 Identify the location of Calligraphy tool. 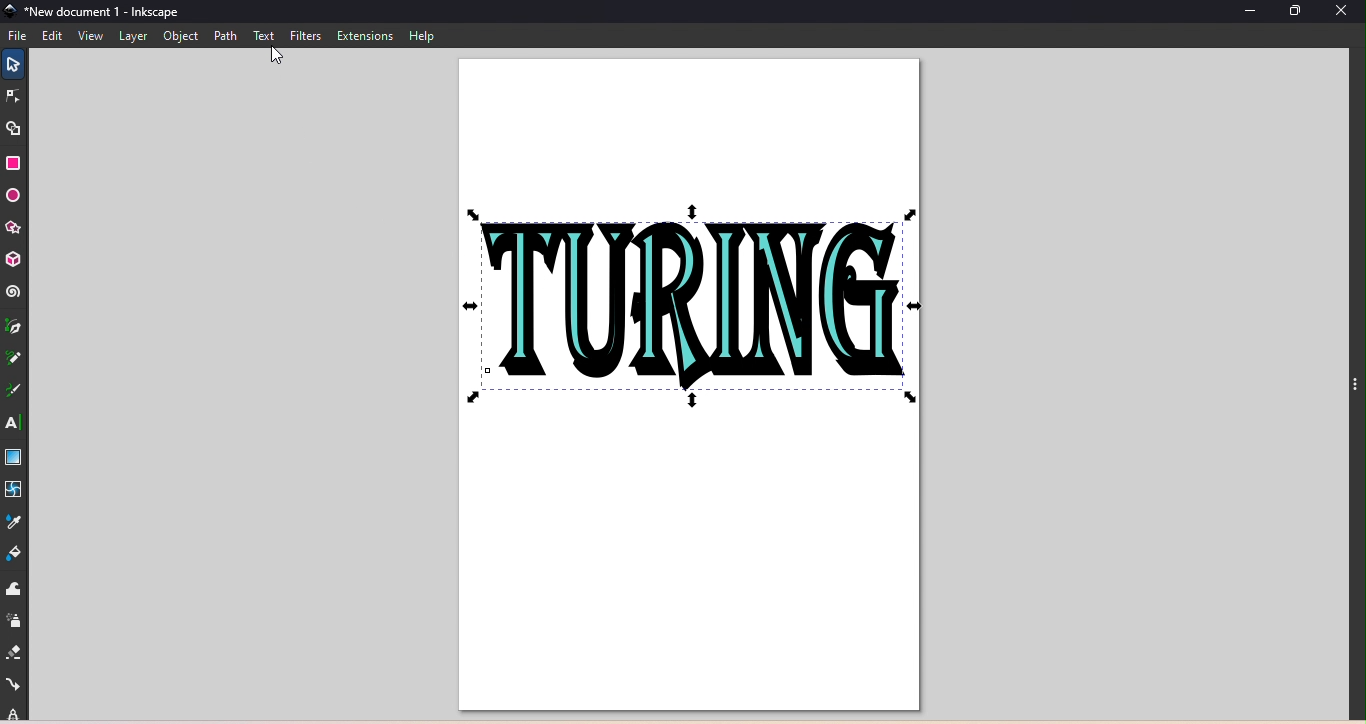
(17, 392).